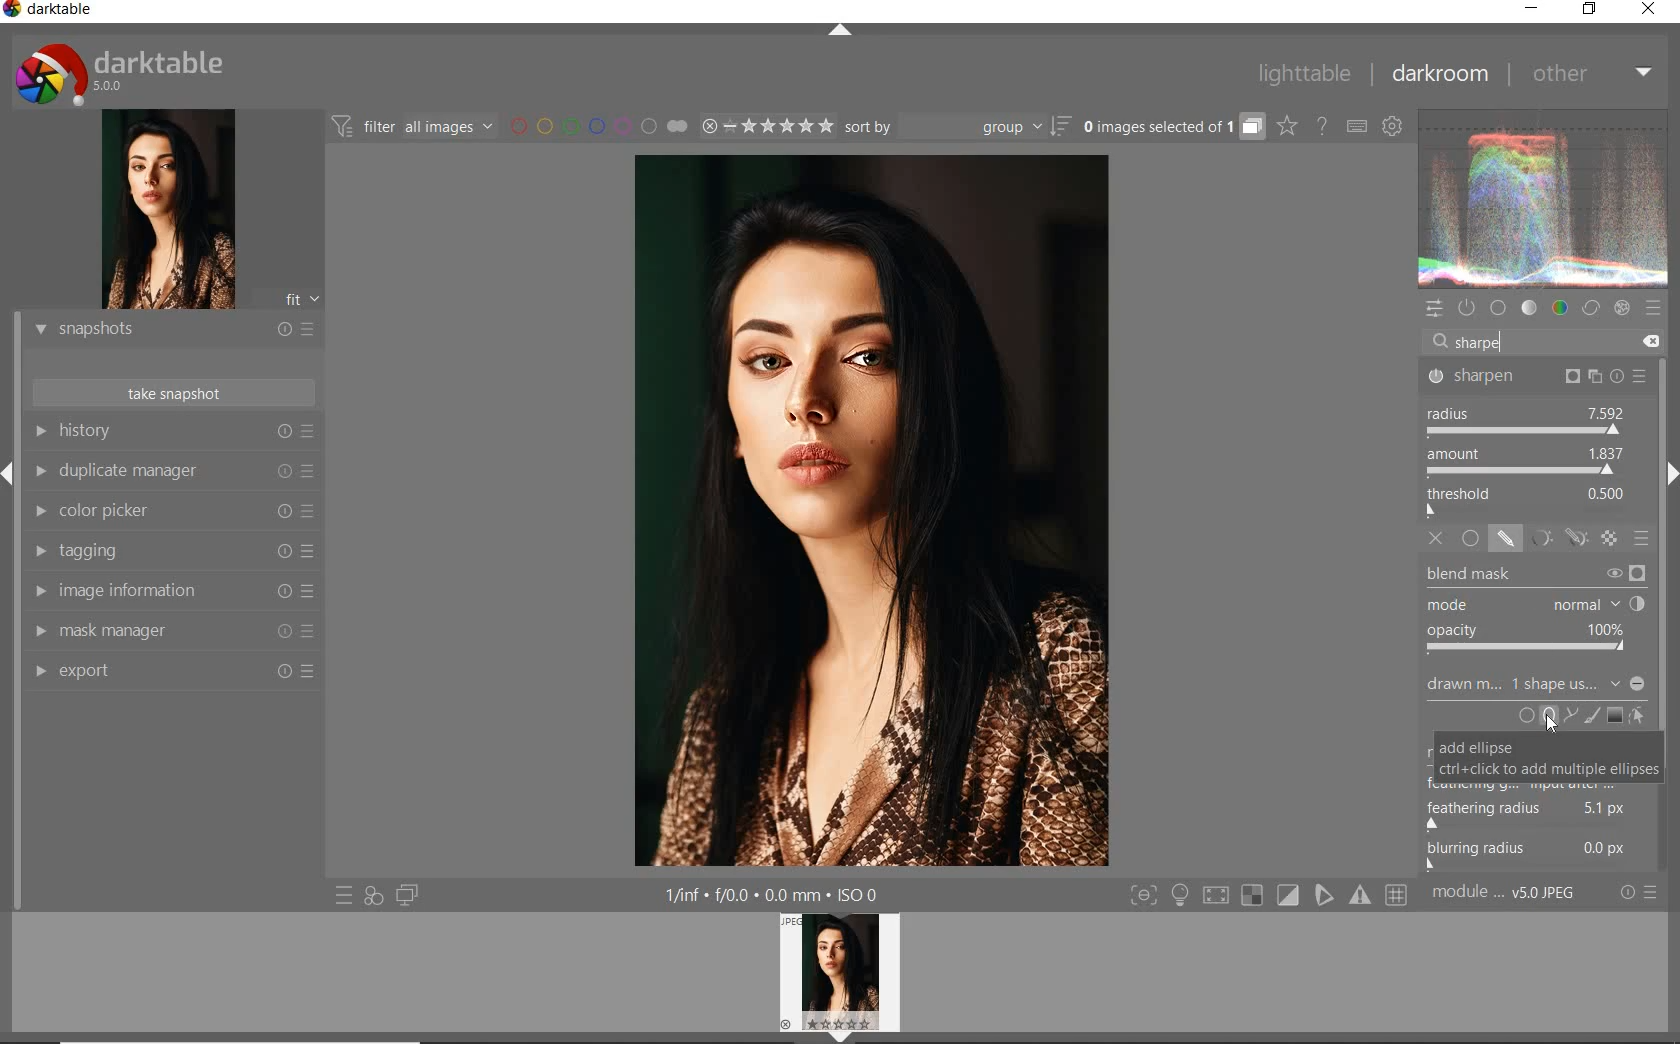 The height and width of the screenshot is (1044, 1680). Describe the element at coordinates (1541, 854) in the screenshot. I see `BLURRING RADIUS` at that location.